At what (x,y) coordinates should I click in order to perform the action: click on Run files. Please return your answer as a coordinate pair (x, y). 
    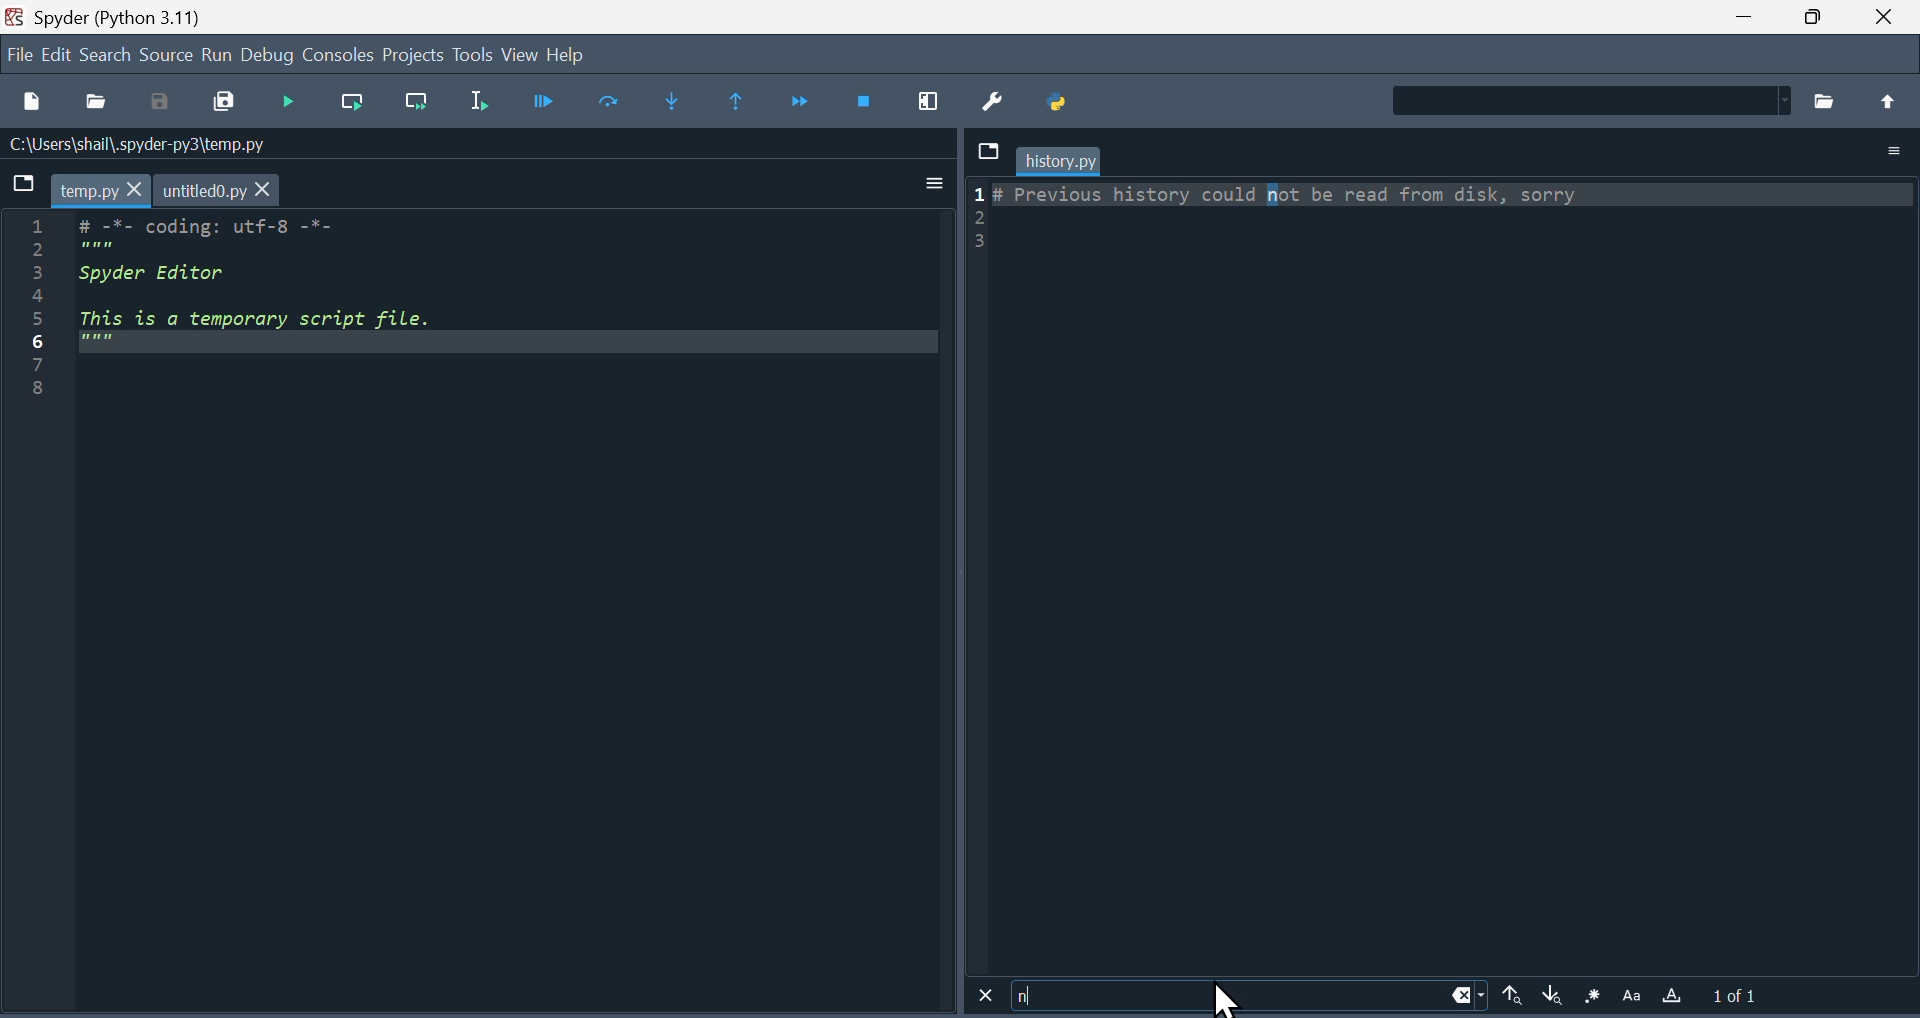
    Looking at the image, I should click on (295, 101).